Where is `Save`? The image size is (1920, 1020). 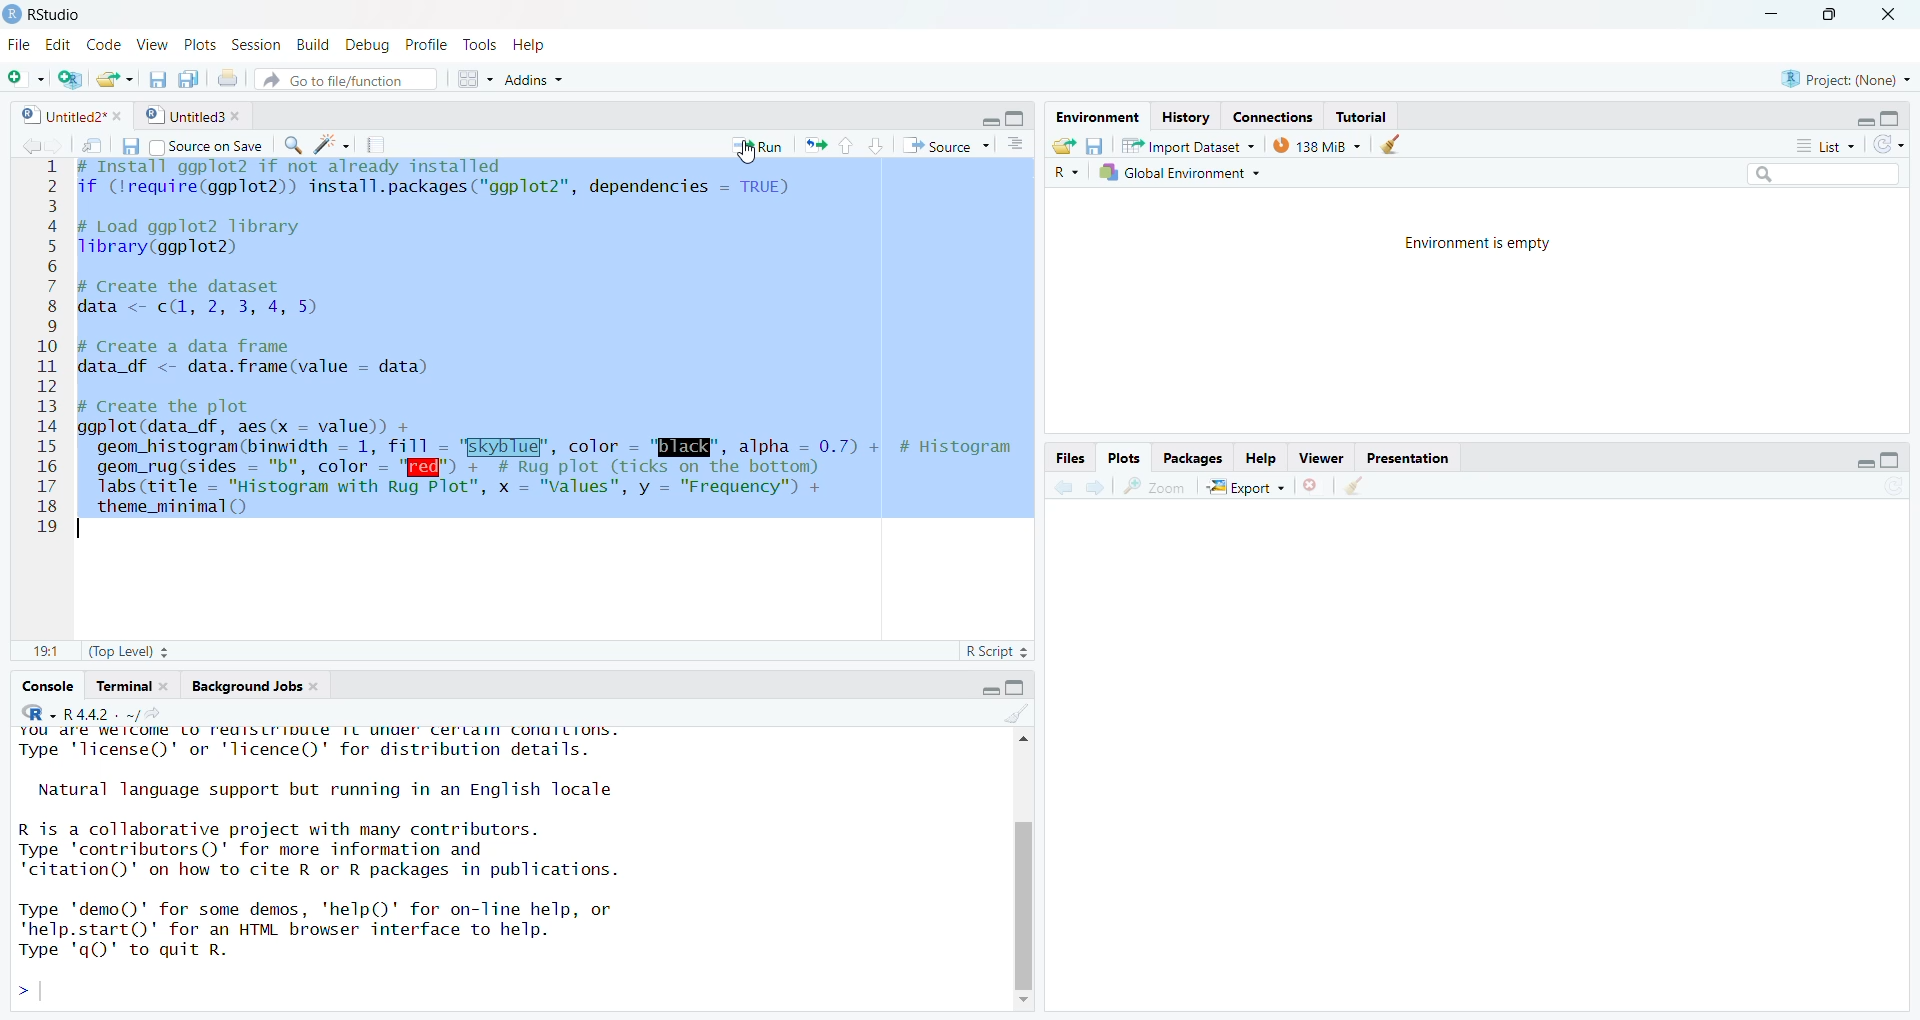 Save is located at coordinates (129, 145).